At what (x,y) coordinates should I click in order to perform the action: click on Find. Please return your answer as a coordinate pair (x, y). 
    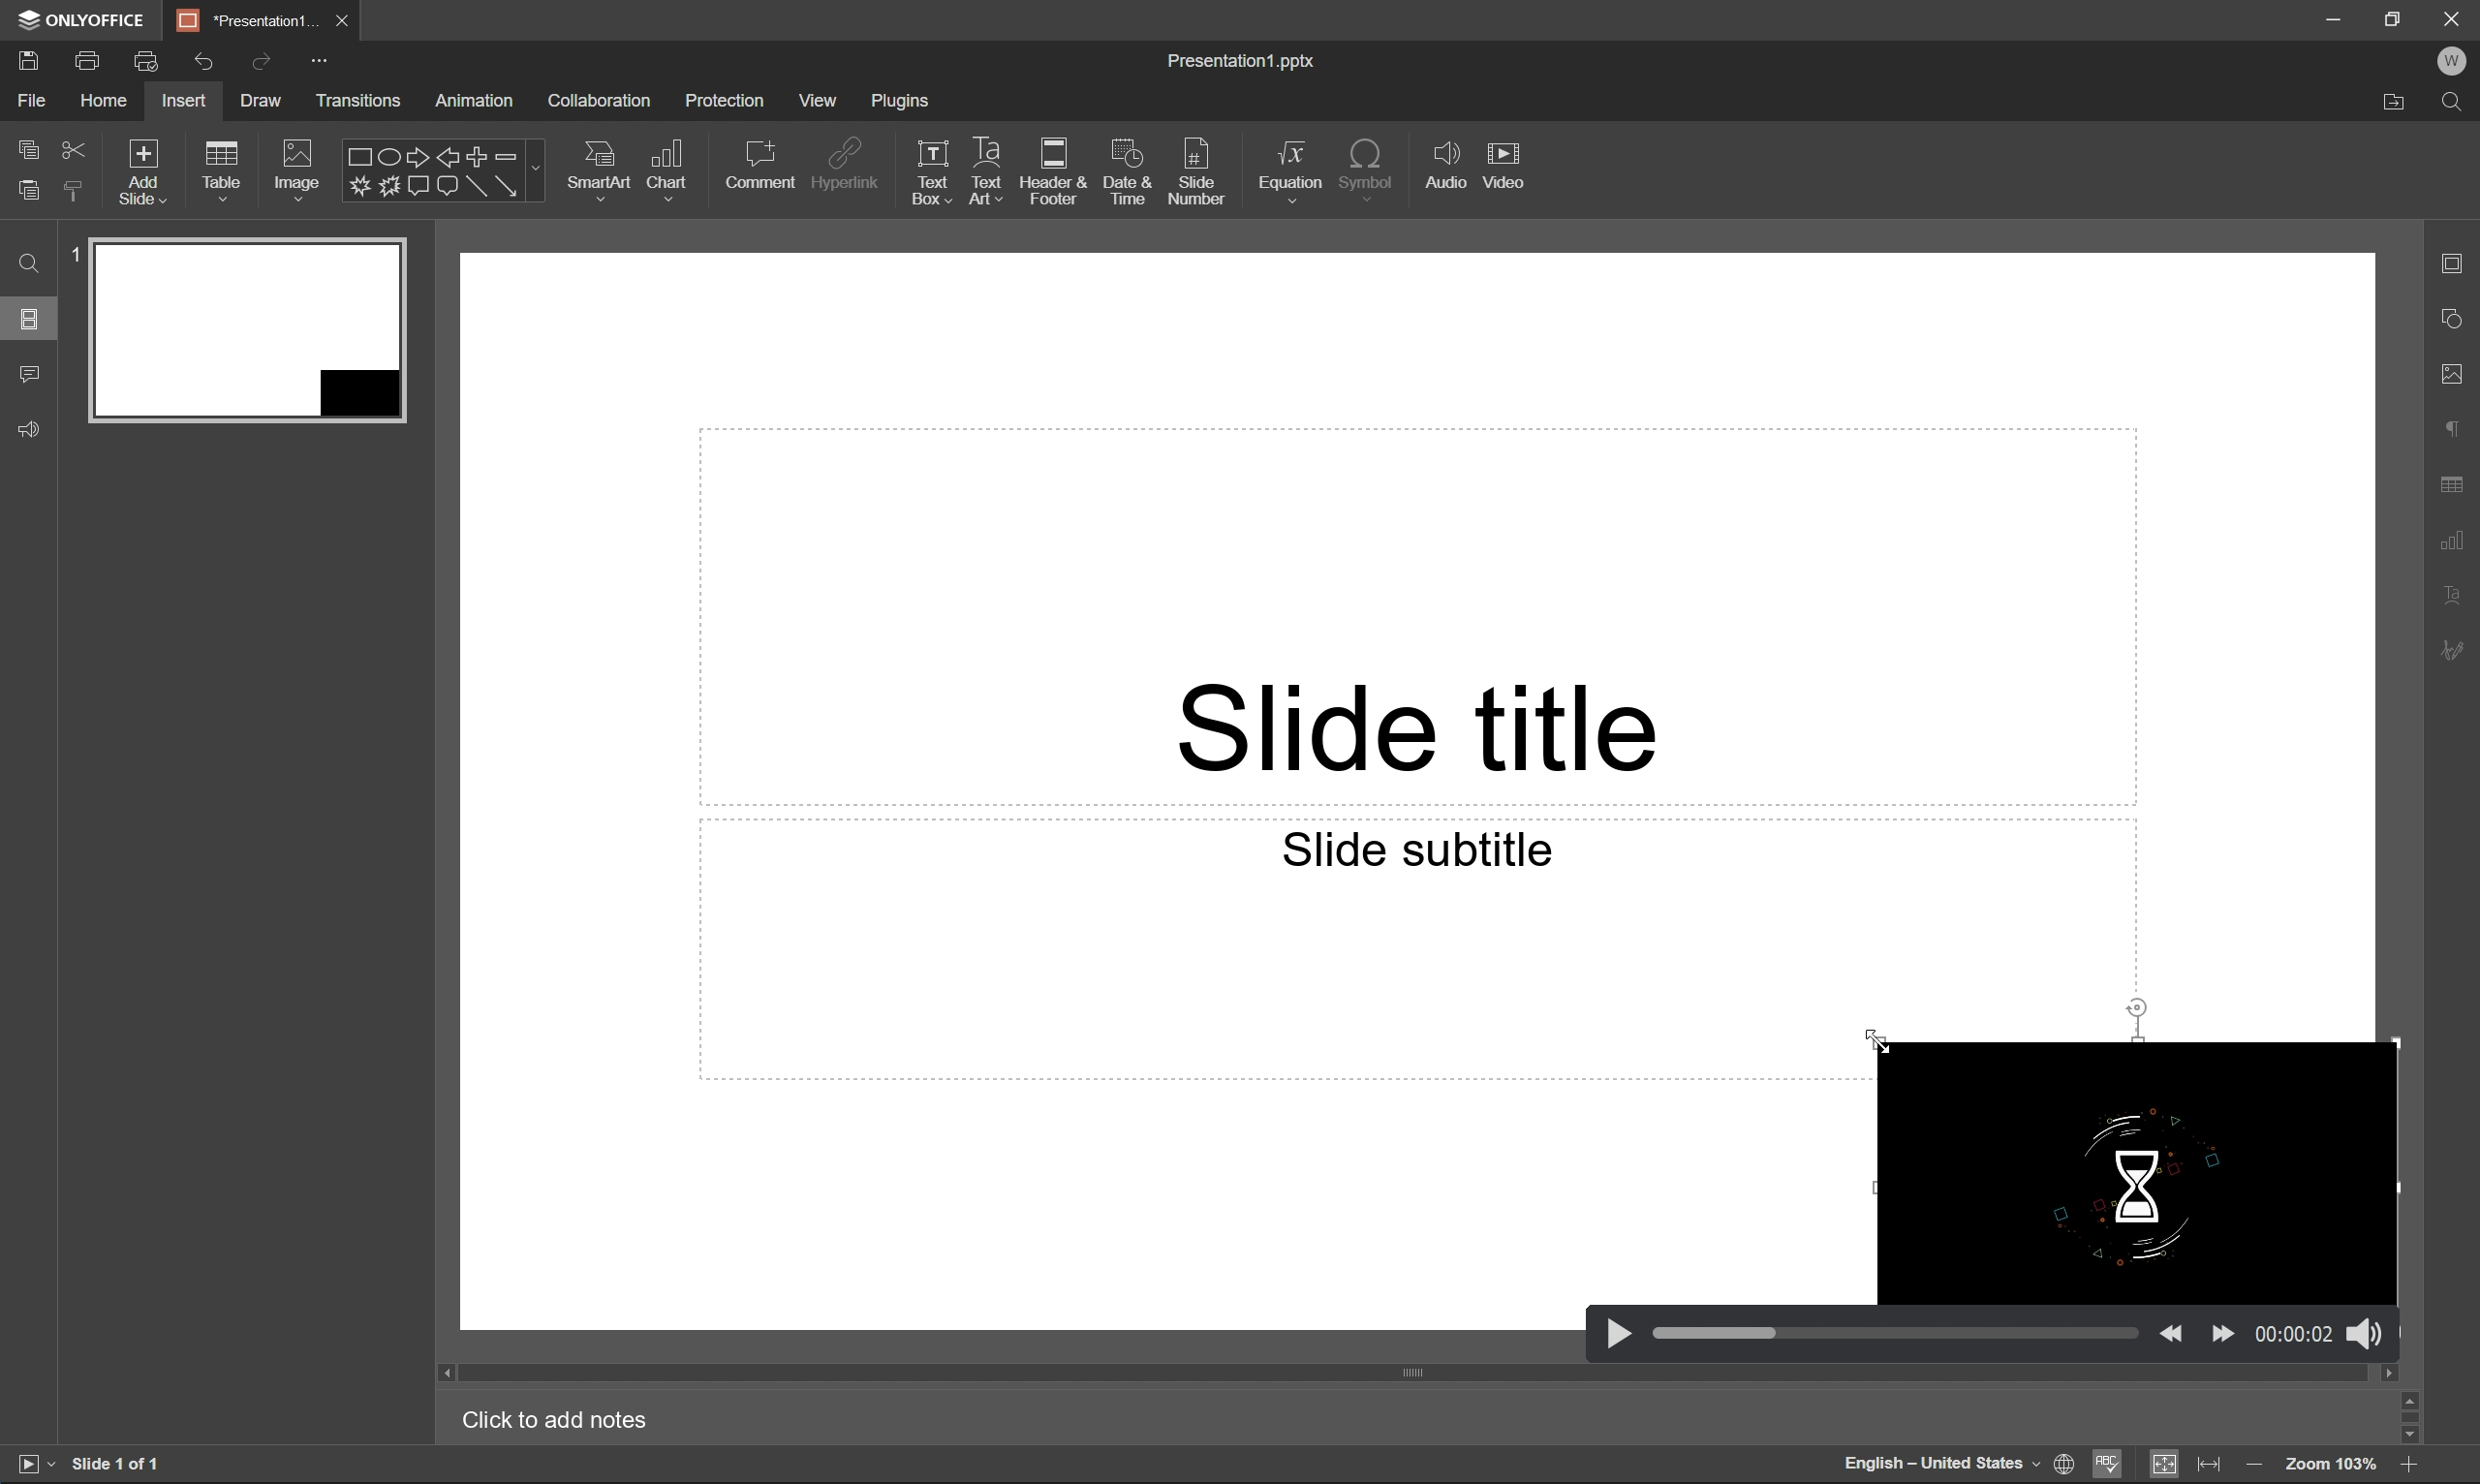
    Looking at the image, I should click on (31, 269).